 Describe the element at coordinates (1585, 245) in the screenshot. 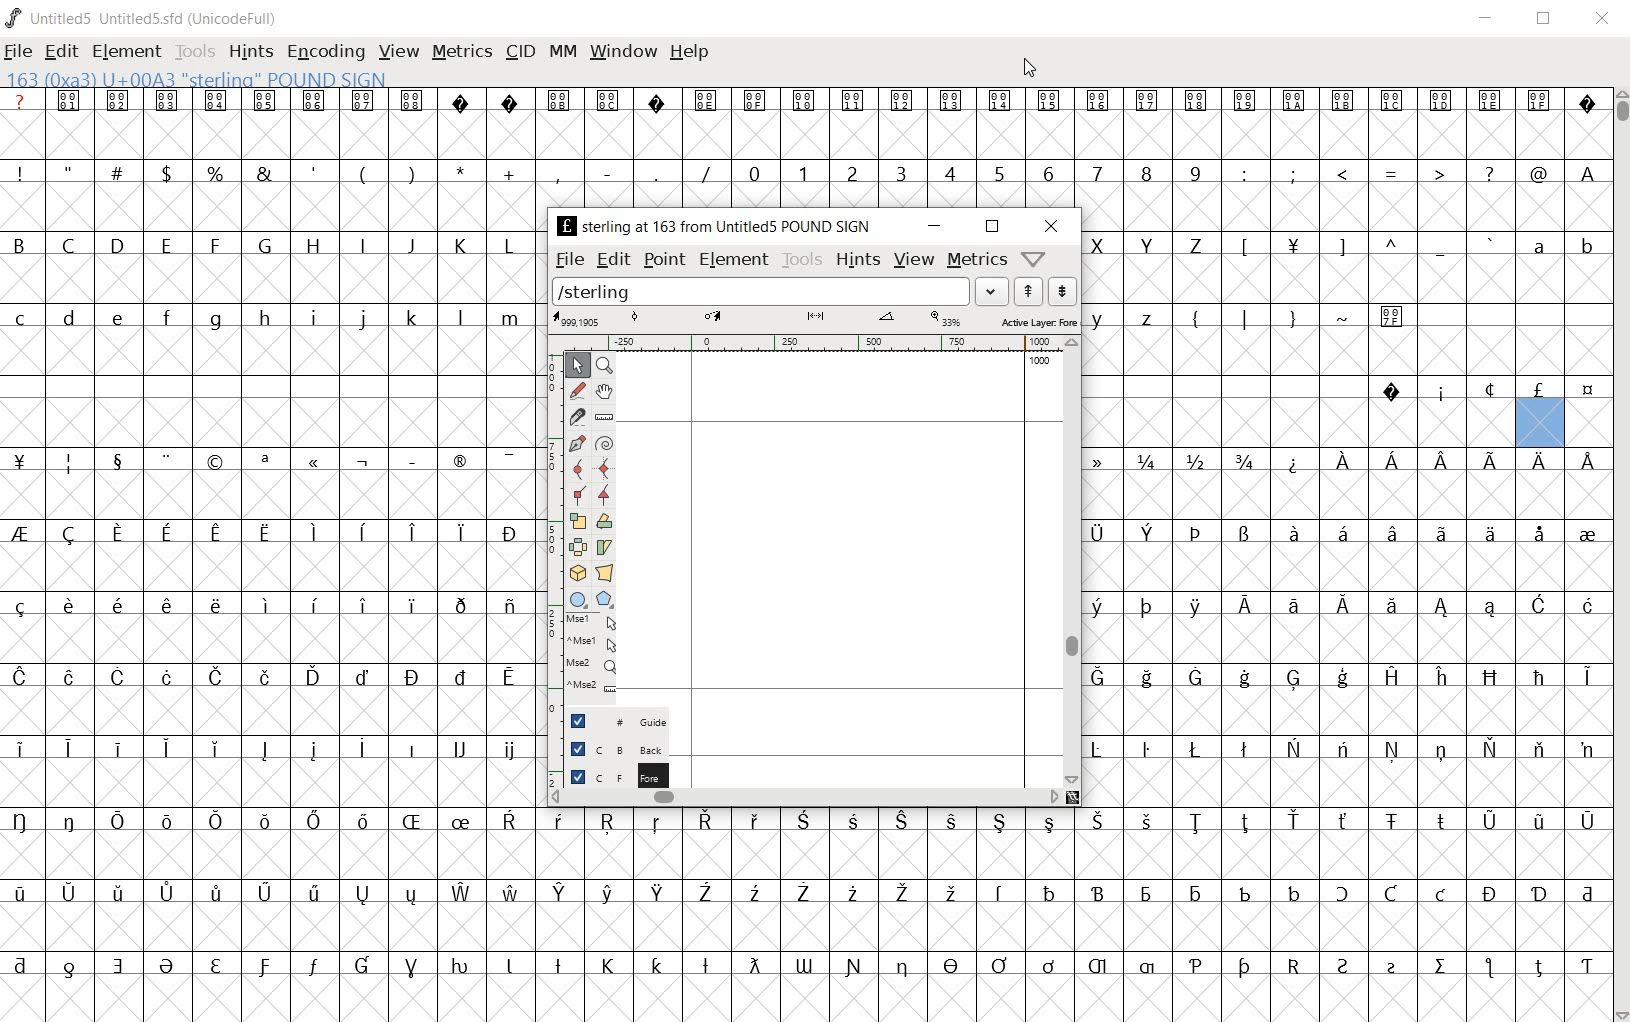

I see `b` at that location.